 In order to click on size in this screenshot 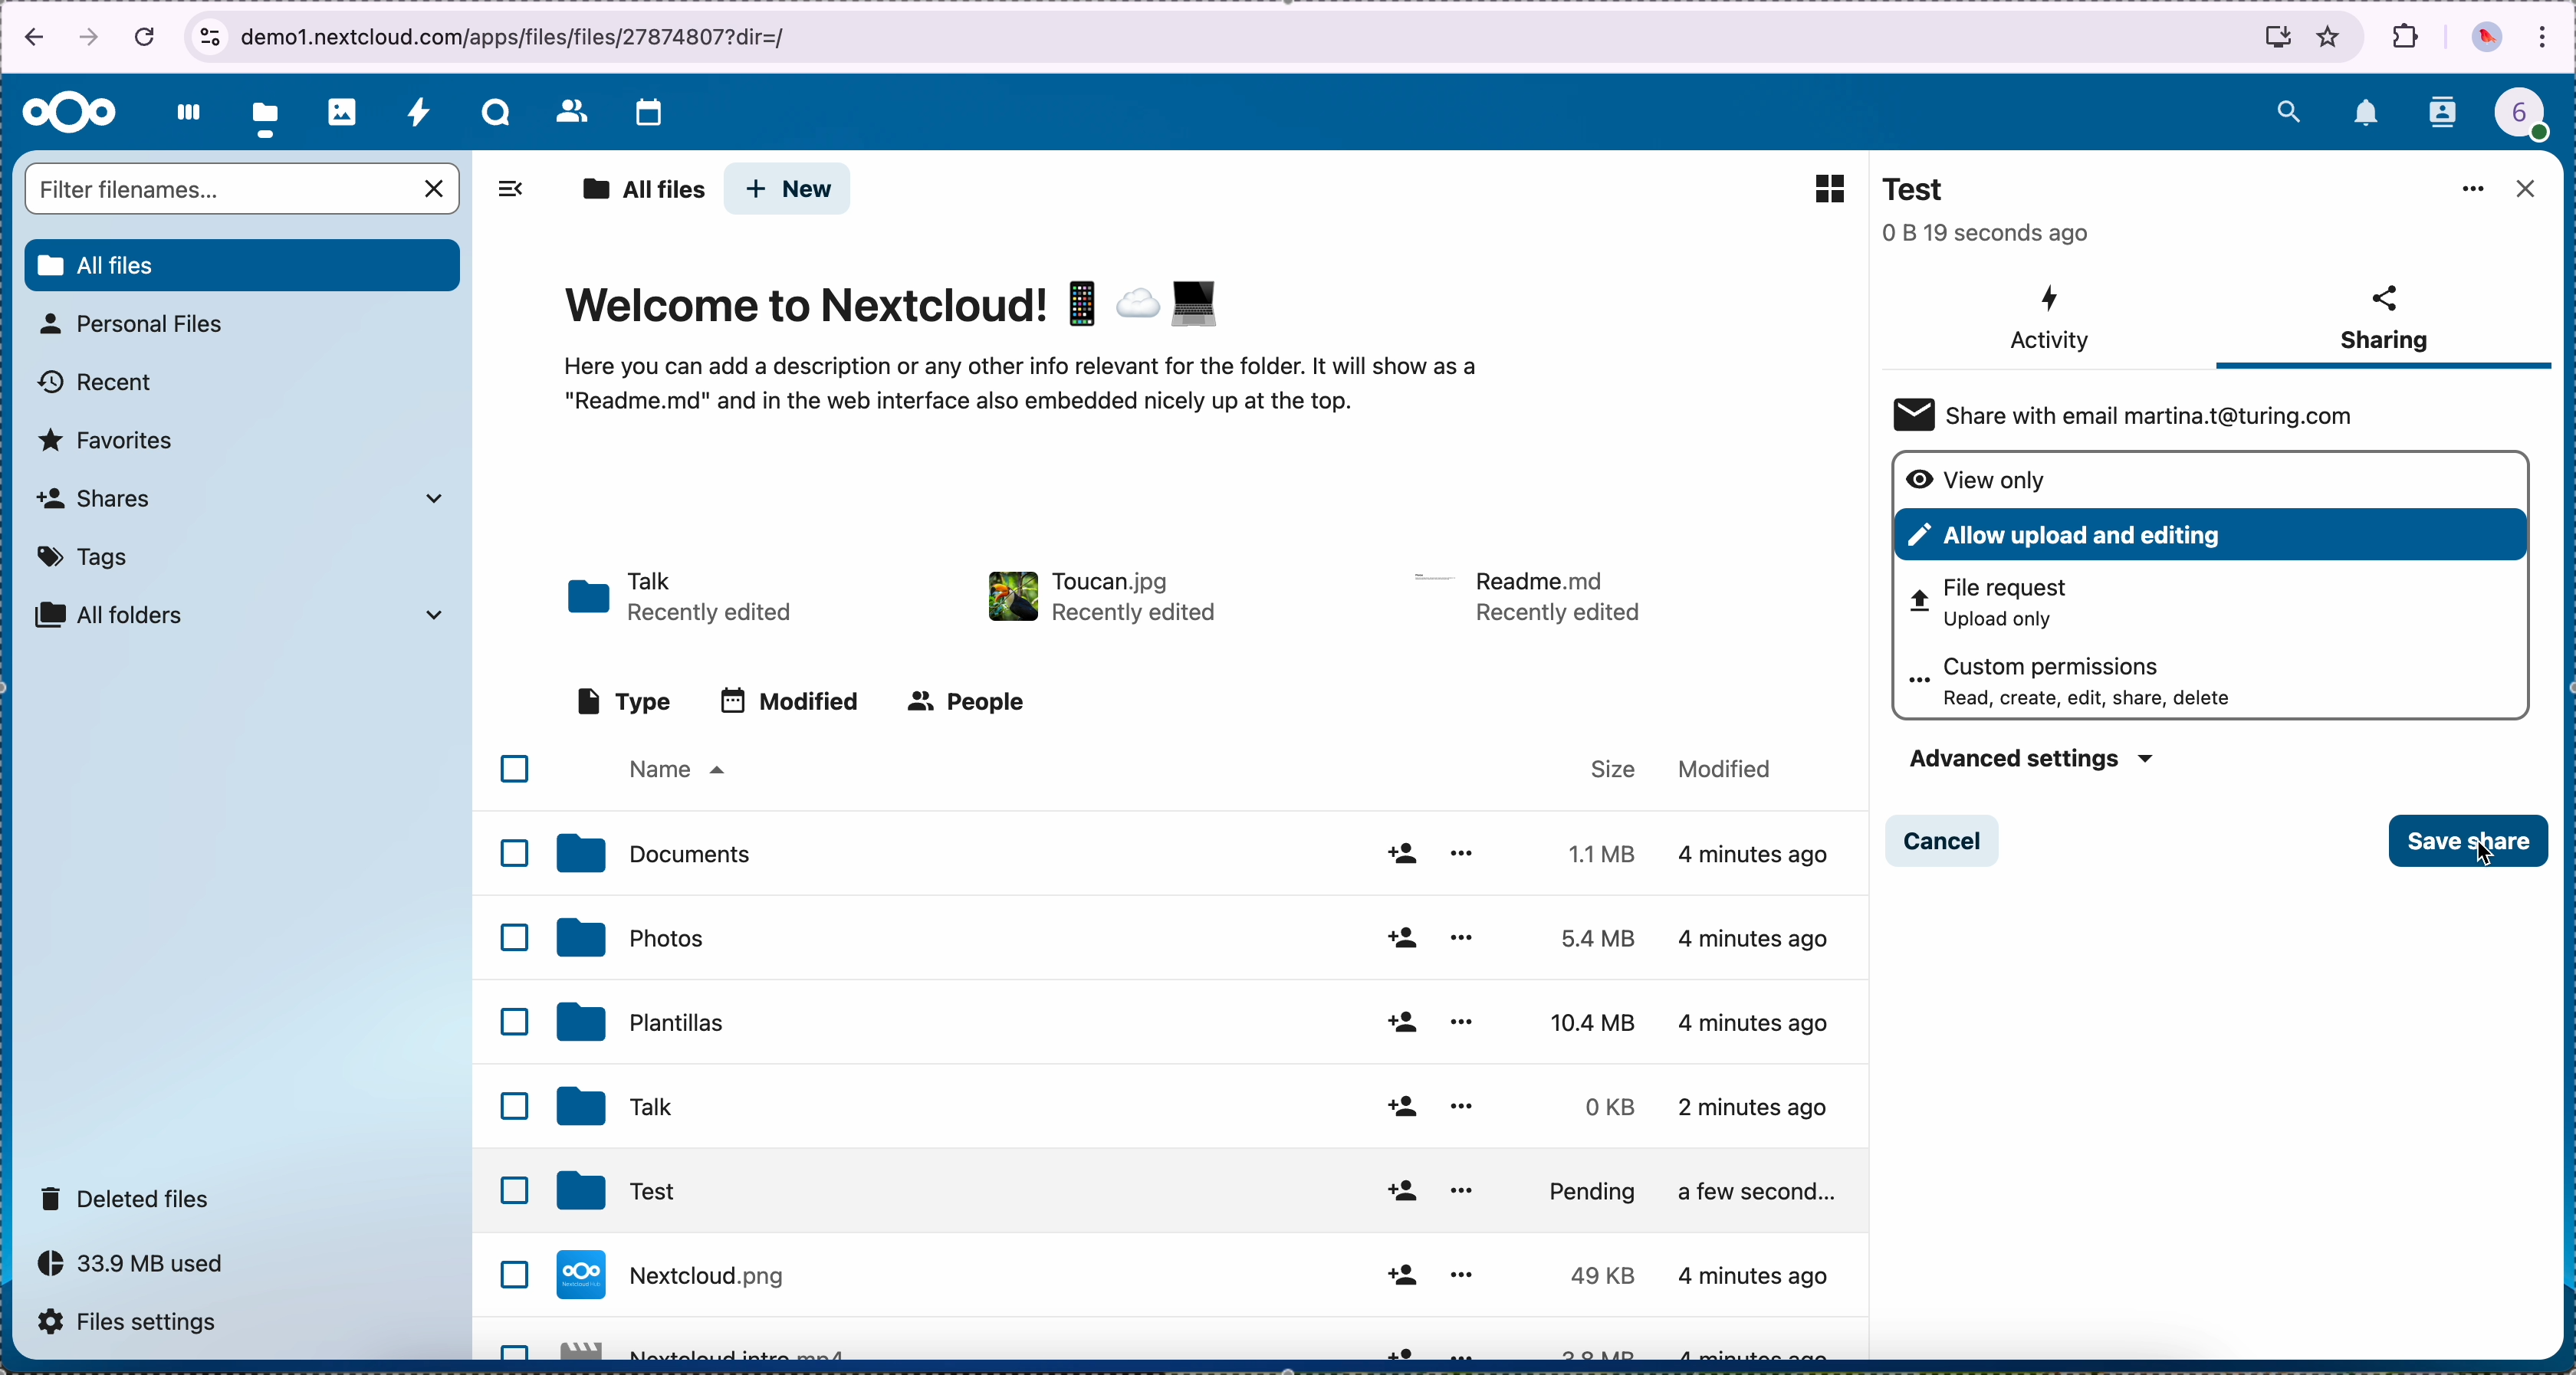, I will do `click(1615, 766)`.